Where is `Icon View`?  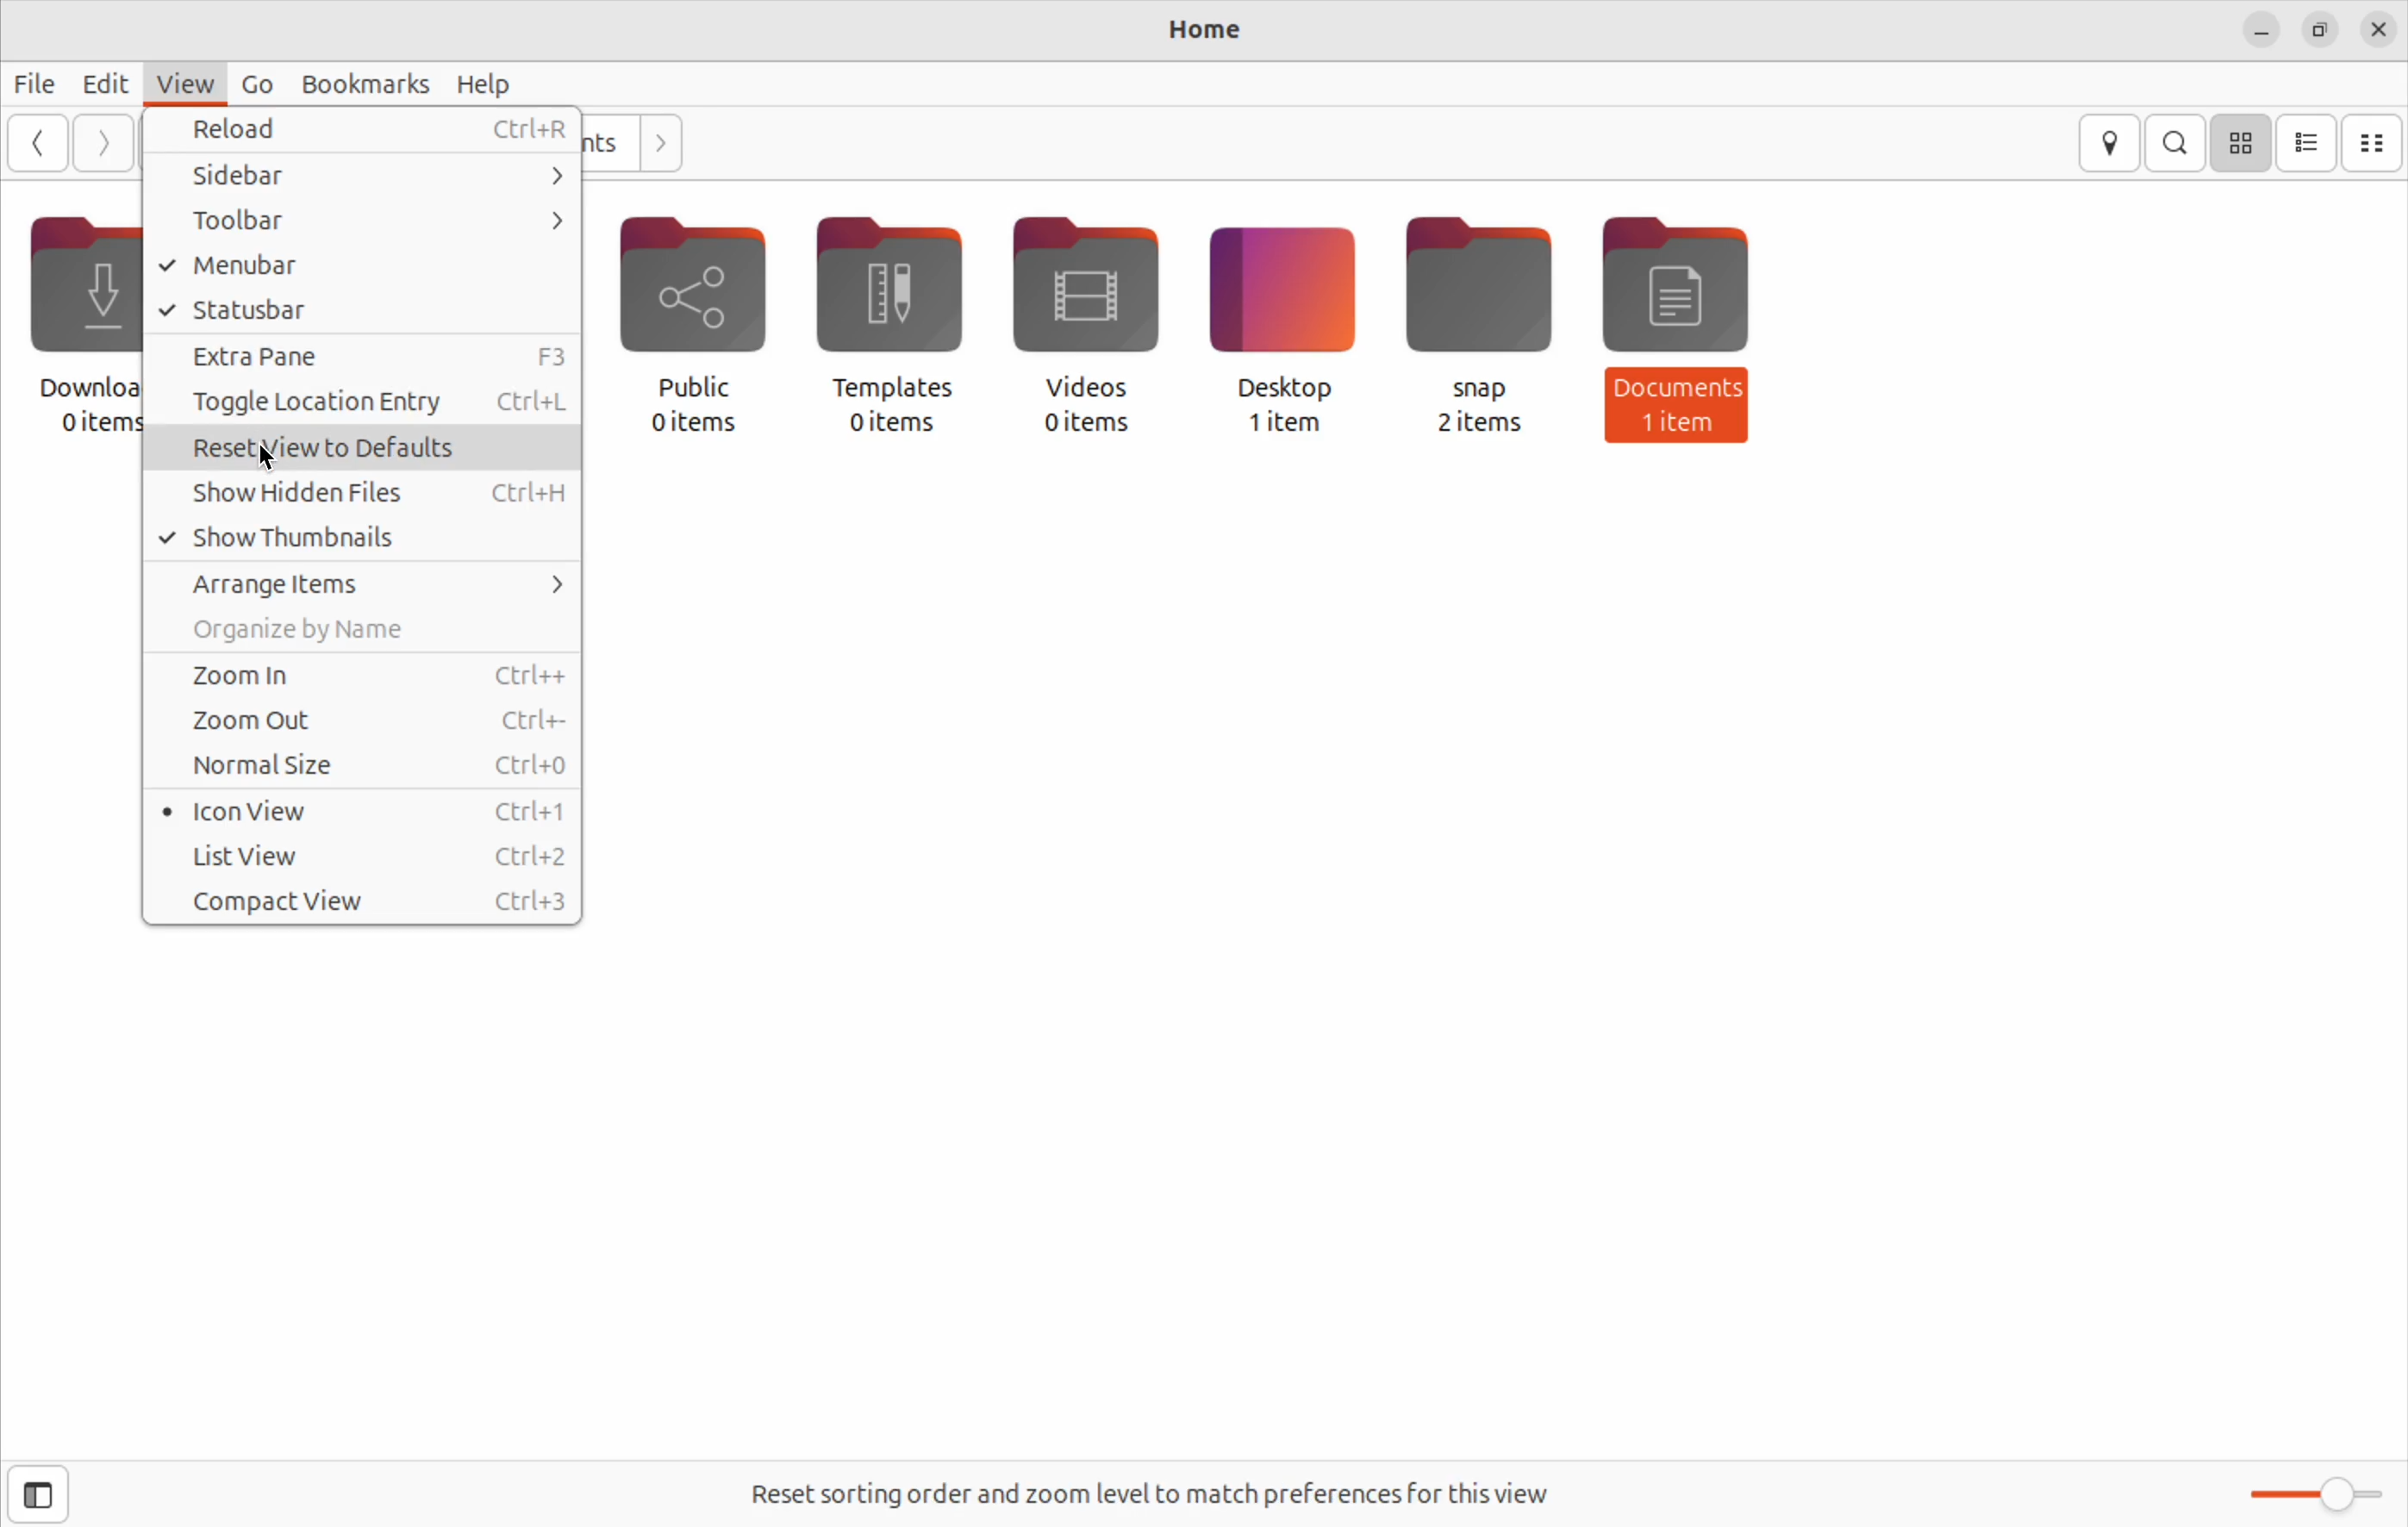
Icon View is located at coordinates (363, 815).